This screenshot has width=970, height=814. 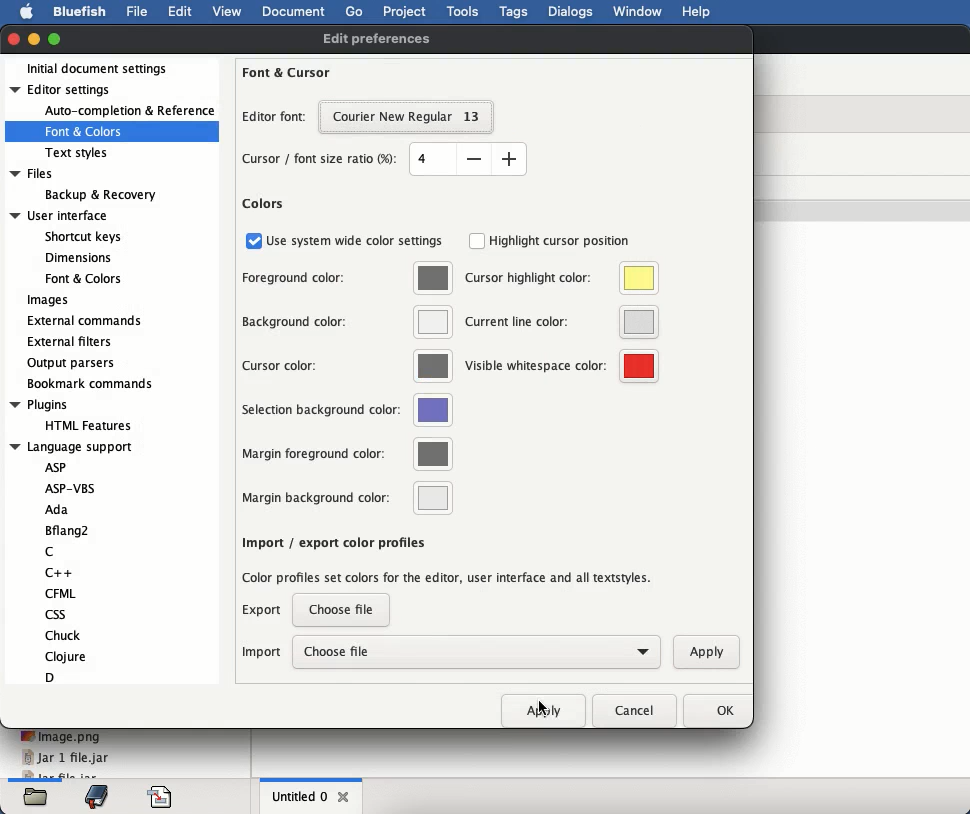 What do you see at coordinates (701, 650) in the screenshot?
I see `apply` at bounding box center [701, 650].